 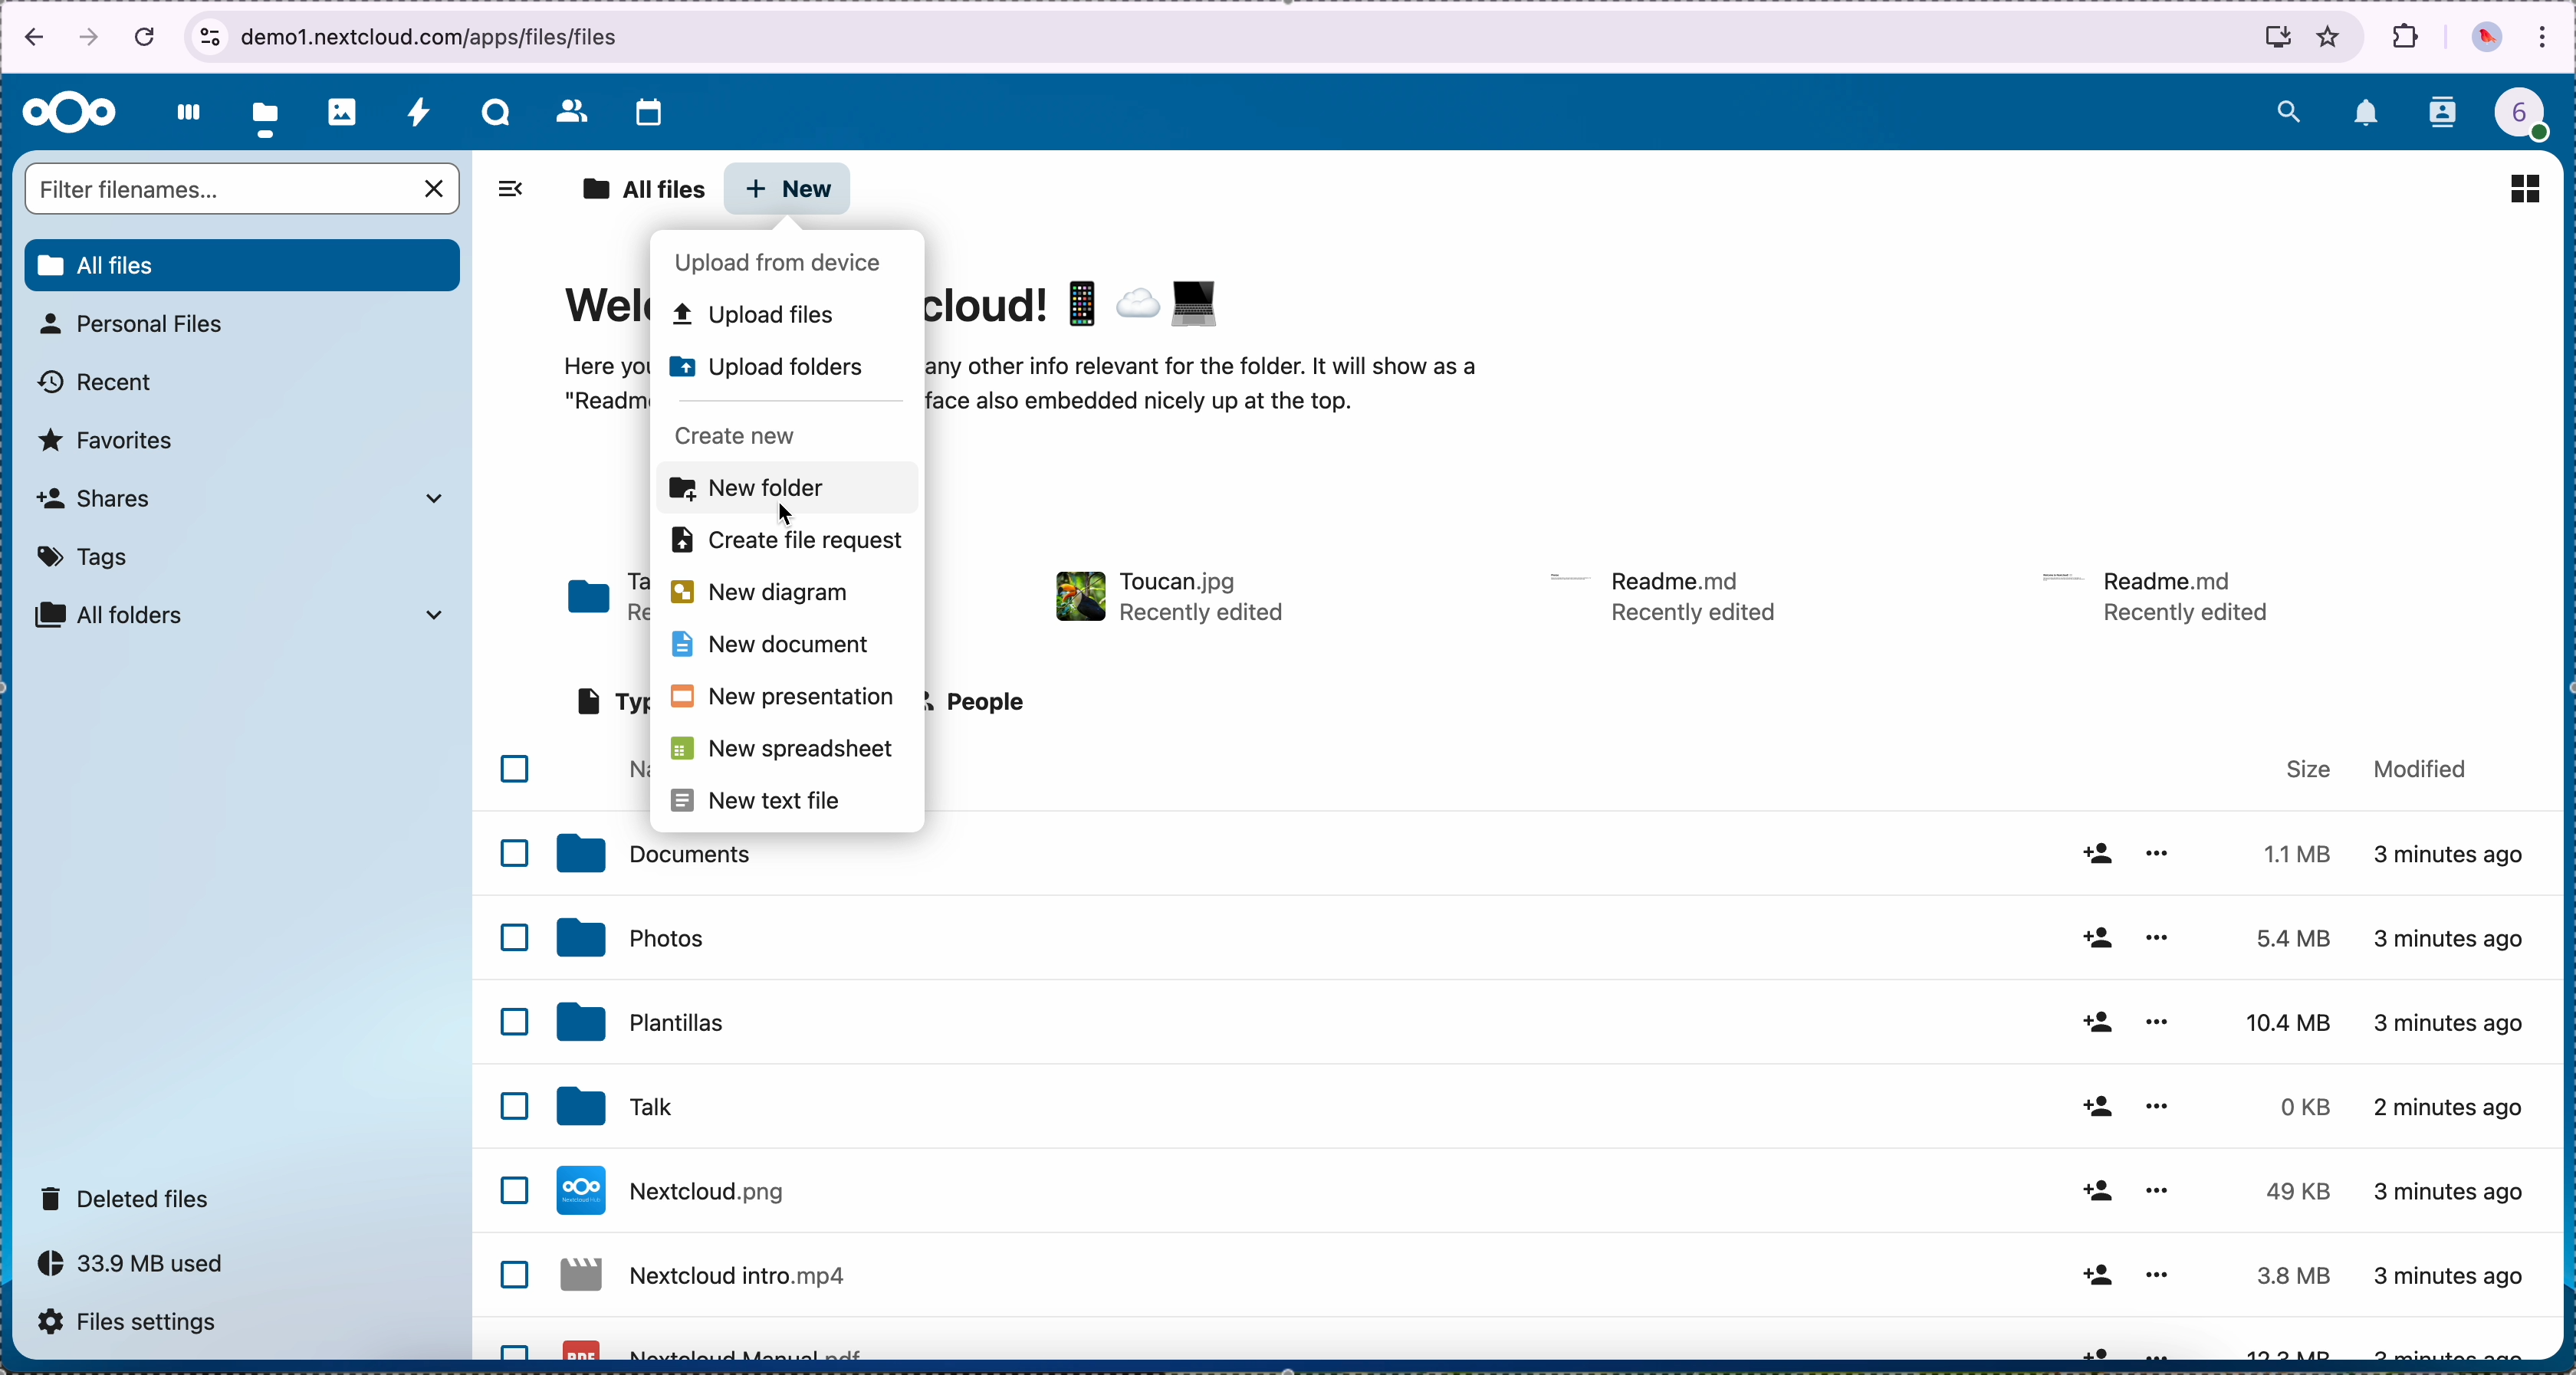 I want to click on 3 minutes ago, so click(x=2453, y=861).